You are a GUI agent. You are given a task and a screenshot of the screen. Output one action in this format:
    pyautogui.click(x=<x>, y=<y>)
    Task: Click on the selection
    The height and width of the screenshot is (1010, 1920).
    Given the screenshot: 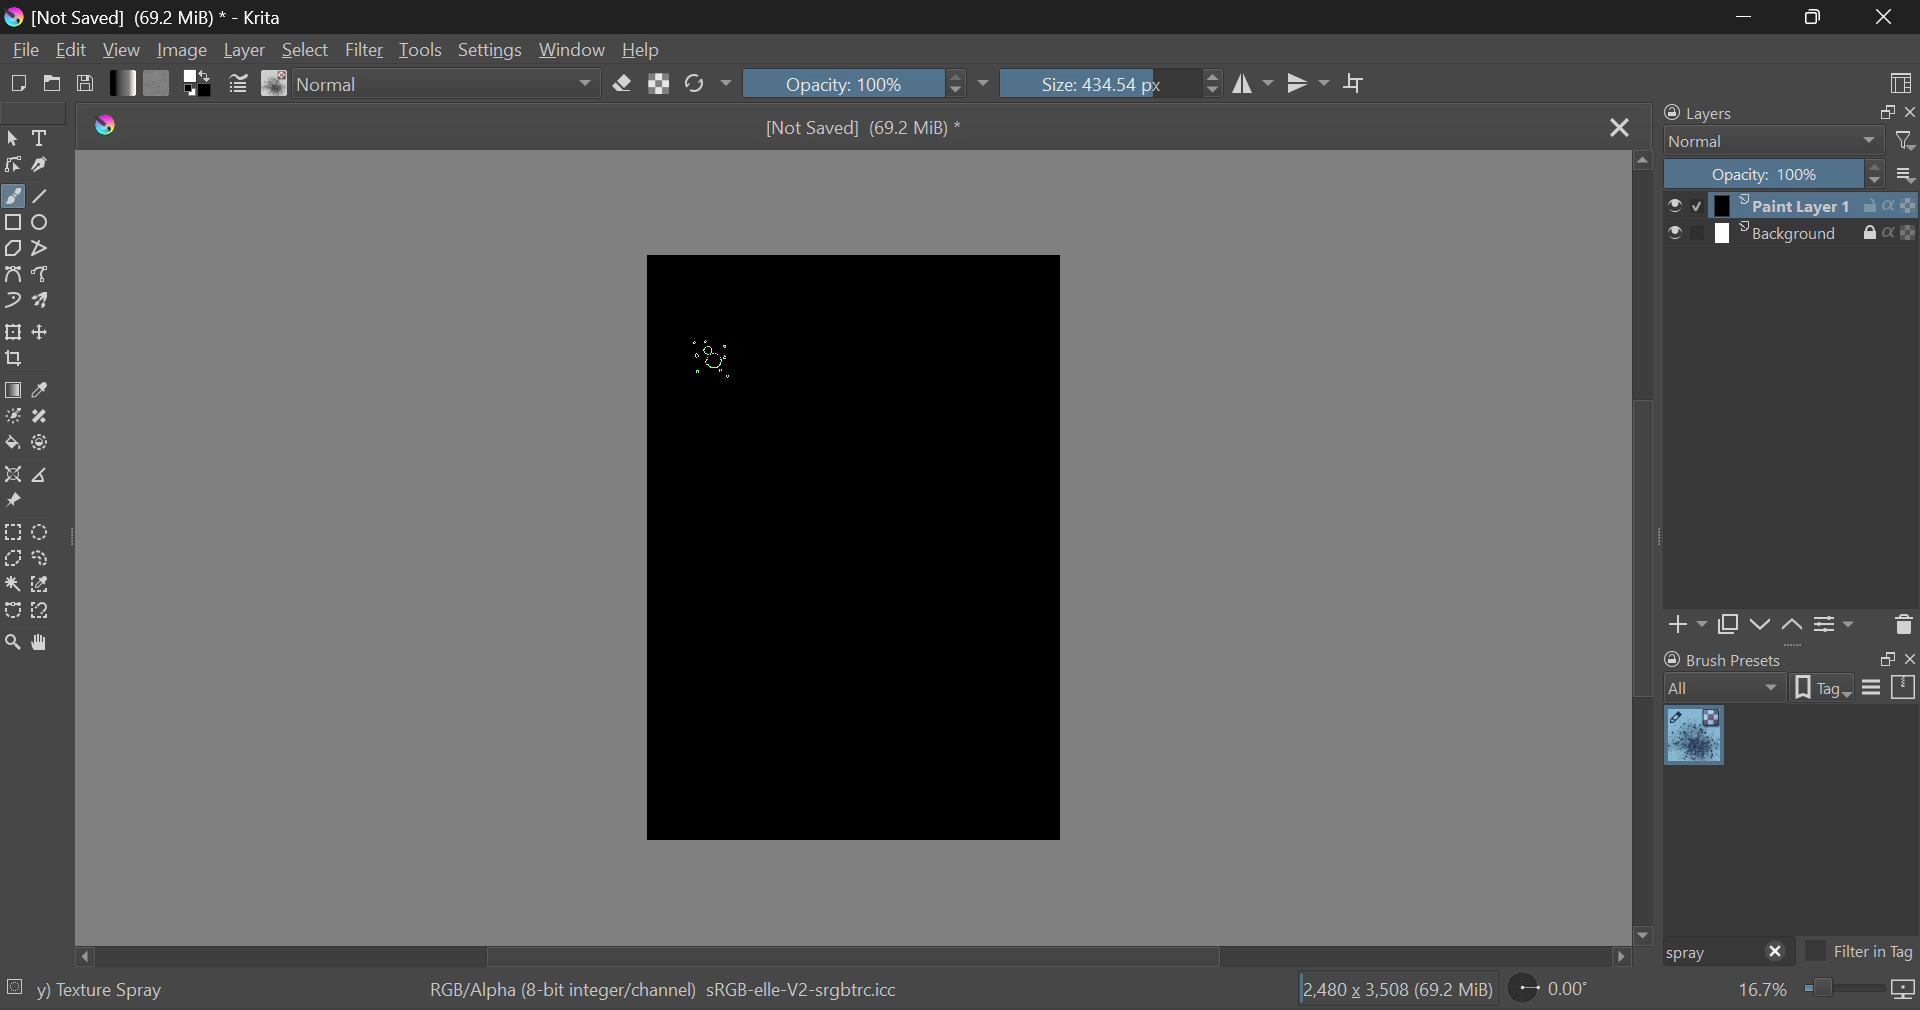 What is the action you would take?
    pyautogui.click(x=14, y=986)
    